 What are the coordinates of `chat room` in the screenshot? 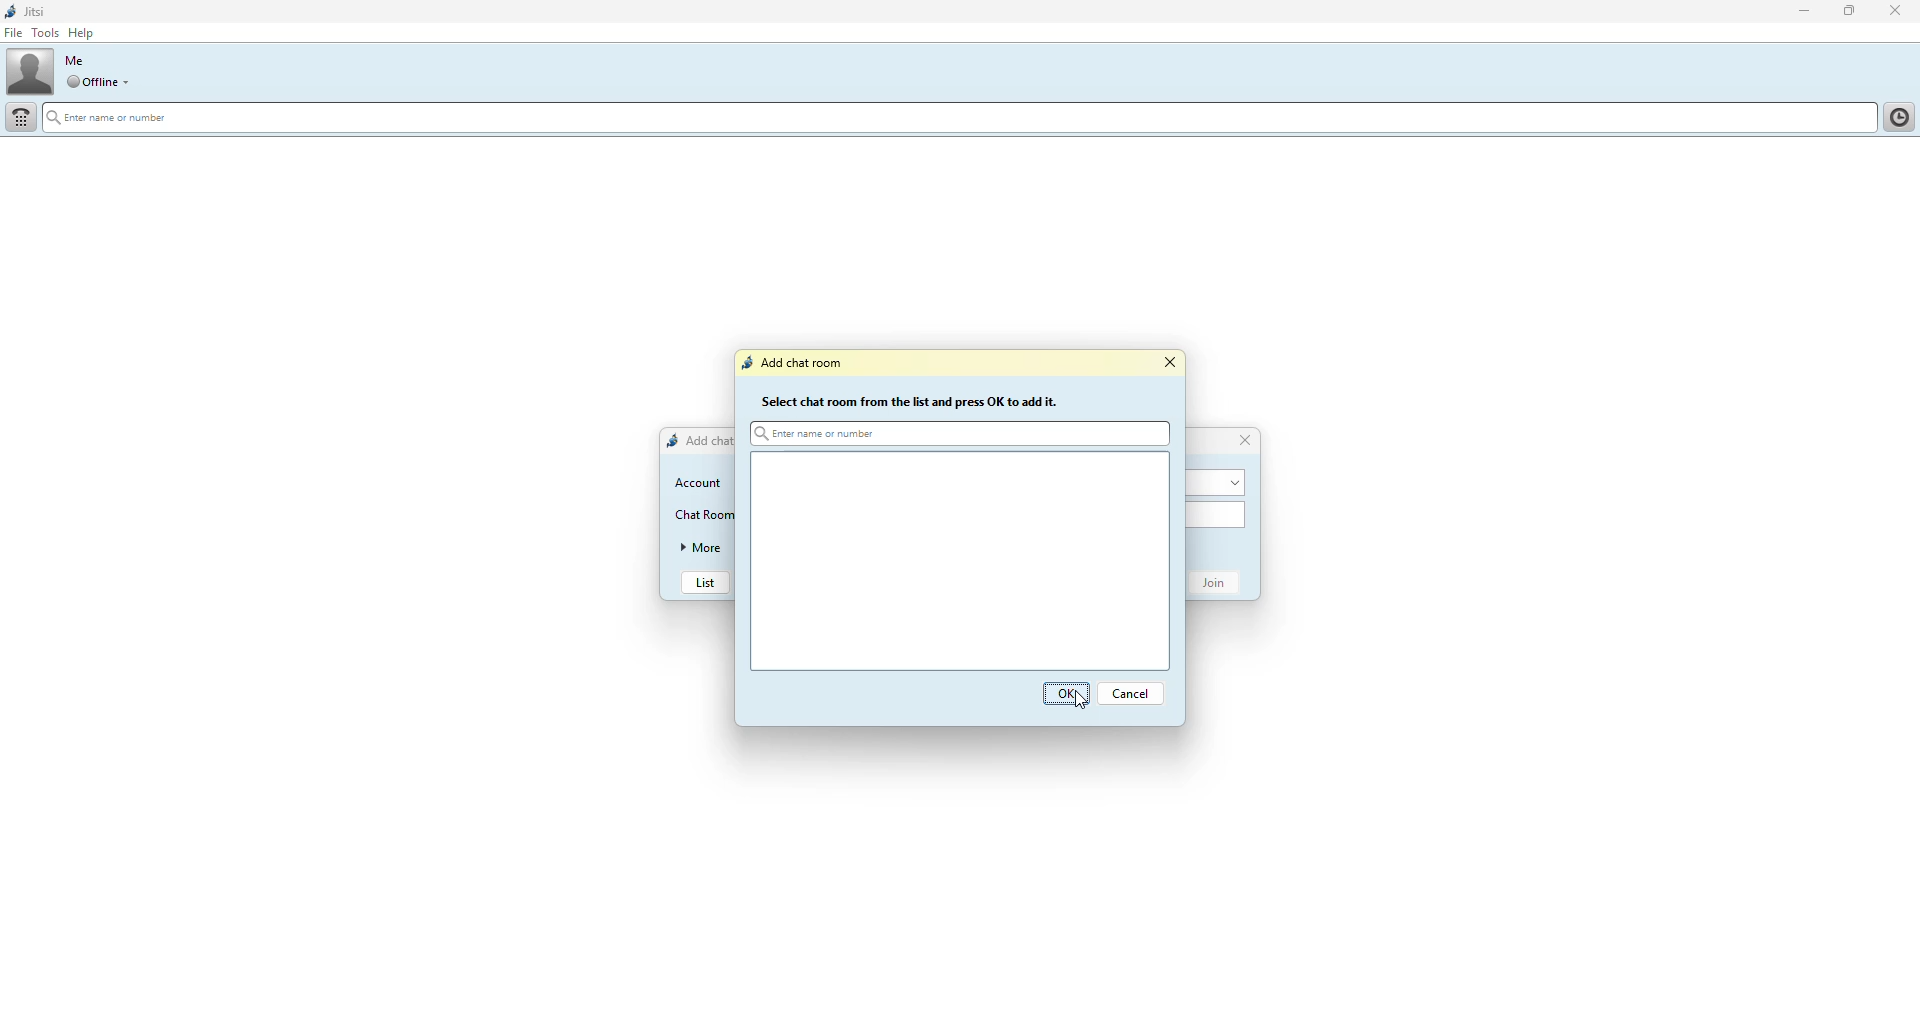 It's located at (1213, 513).